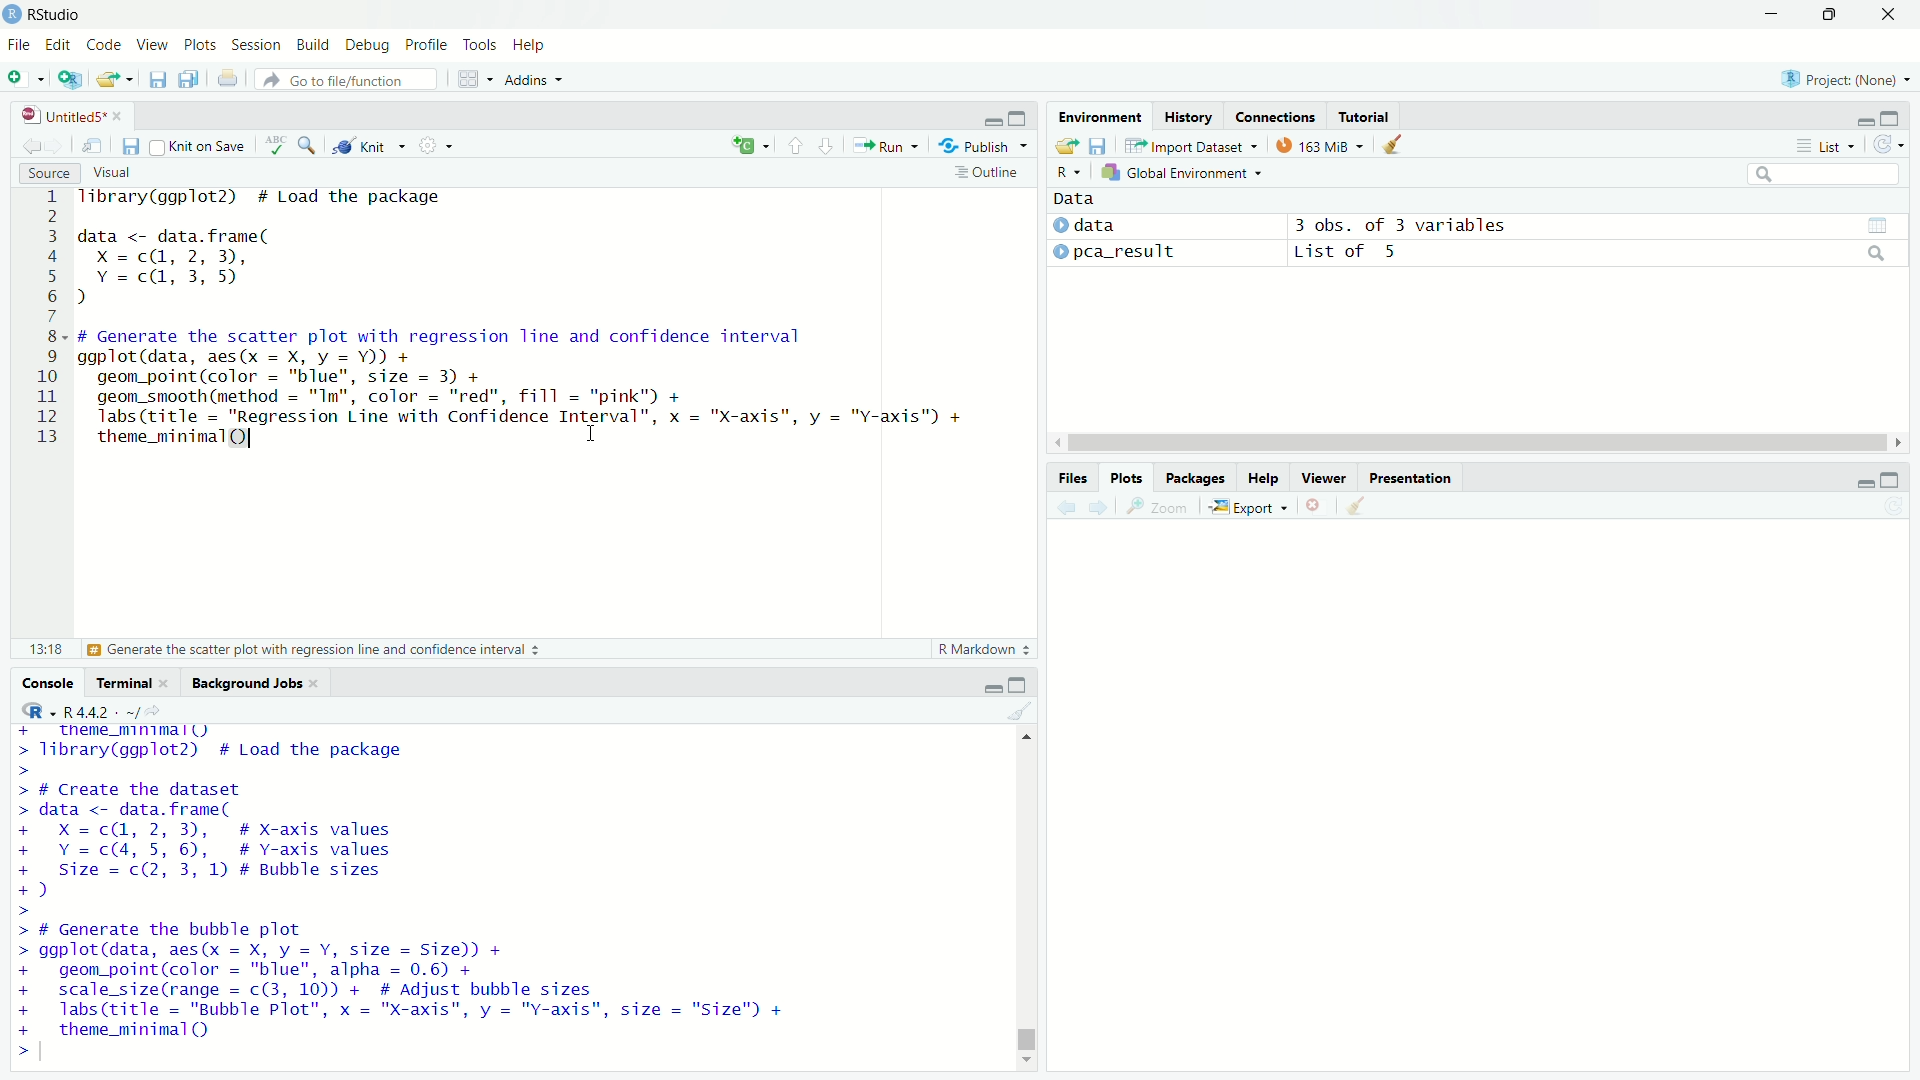 This screenshot has height=1080, width=1920. What do you see at coordinates (1400, 225) in the screenshot?
I see `3 obs. of 3 variables` at bounding box center [1400, 225].